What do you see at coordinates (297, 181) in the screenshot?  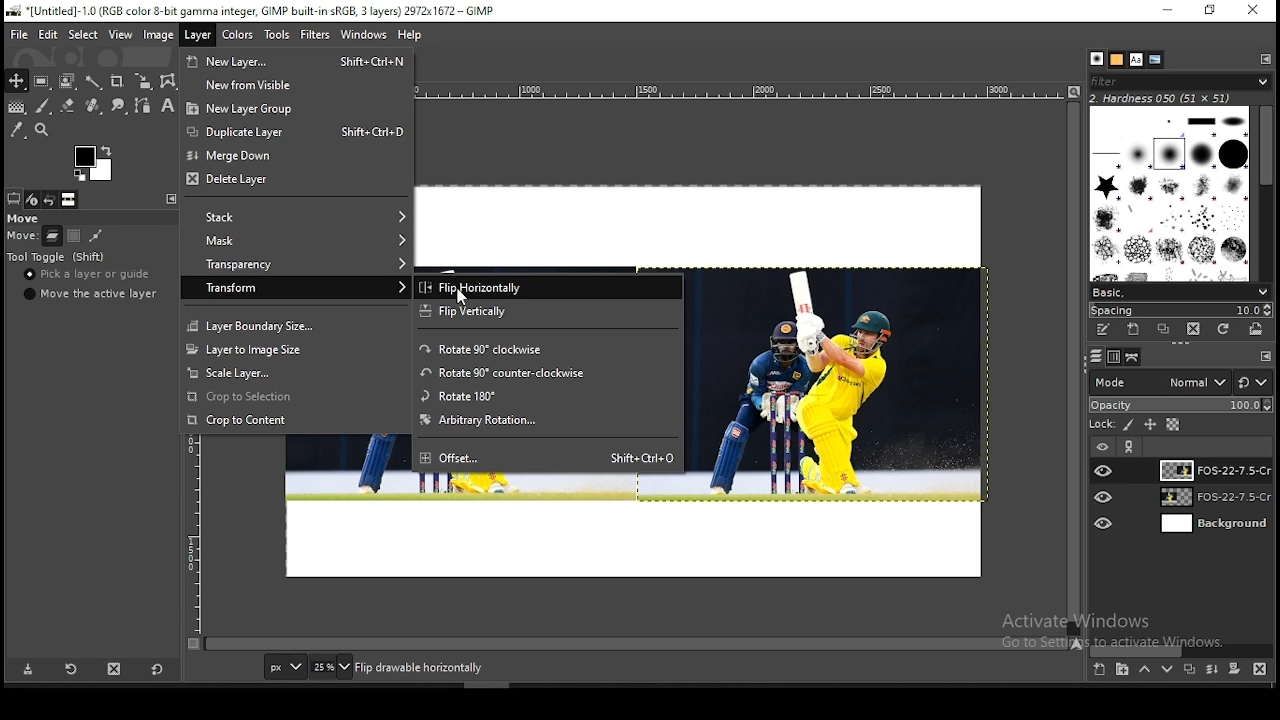 I see `delete layer` at bounding box center [297, 181].